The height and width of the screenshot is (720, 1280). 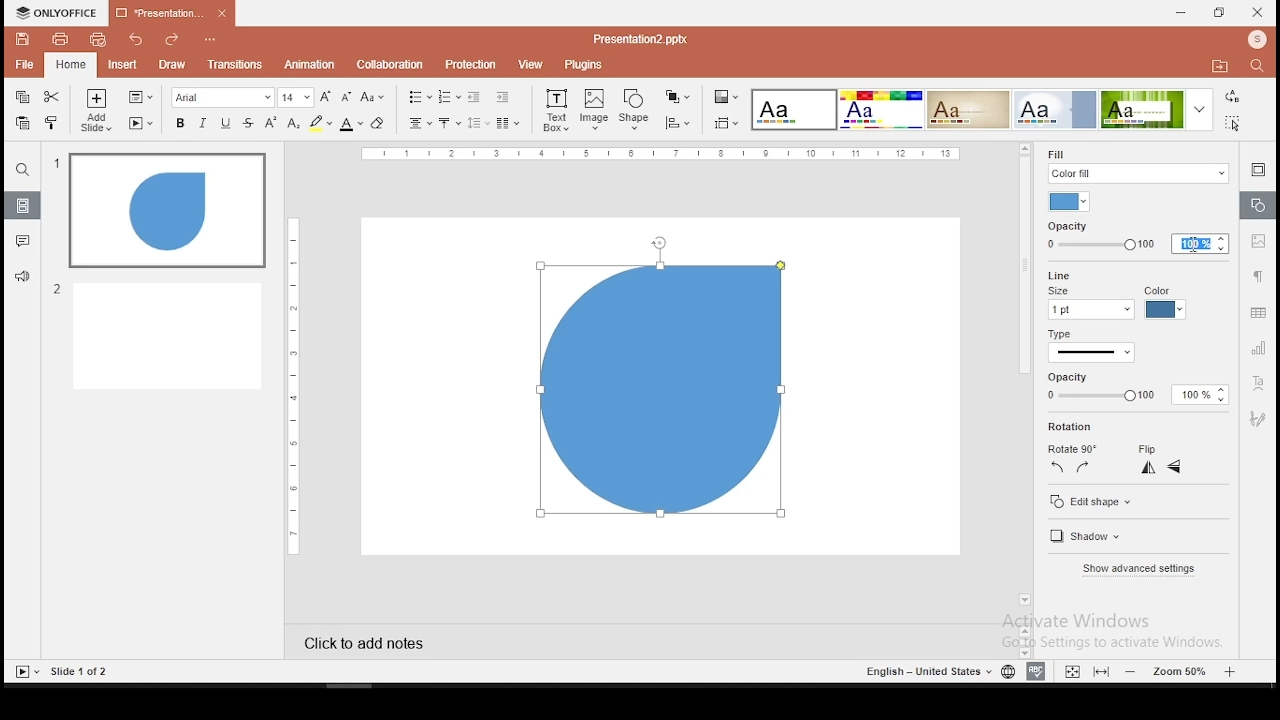 I want to click on find, so click(x=1257, y=65).